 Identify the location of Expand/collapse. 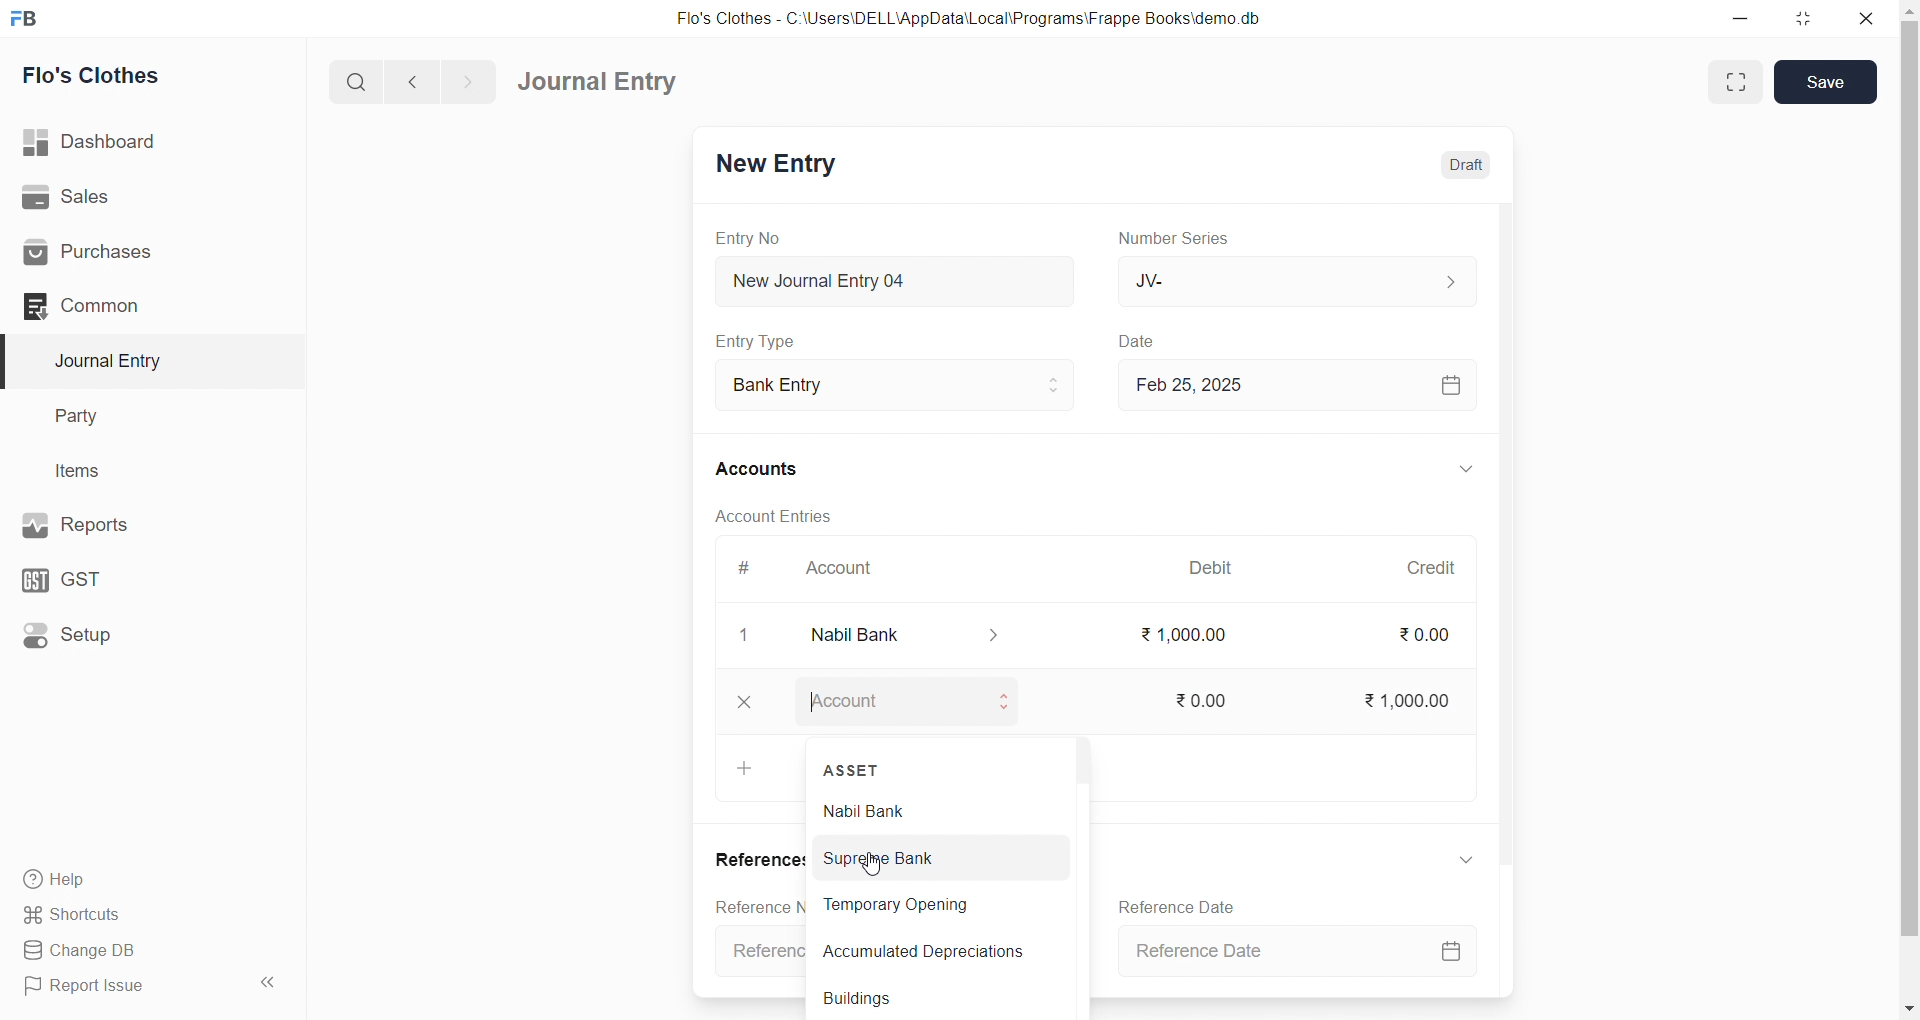
(1465, 859).